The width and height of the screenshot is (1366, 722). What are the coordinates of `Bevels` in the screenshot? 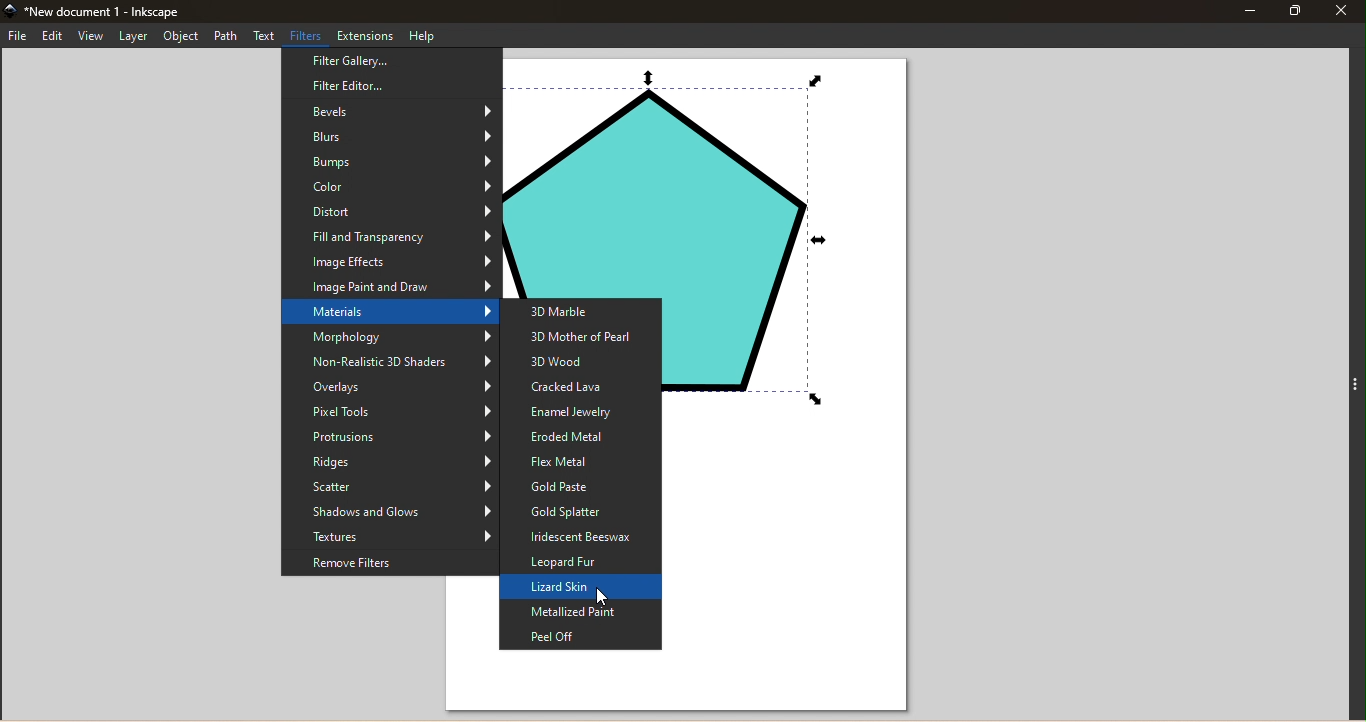 It's located at (388, 112).